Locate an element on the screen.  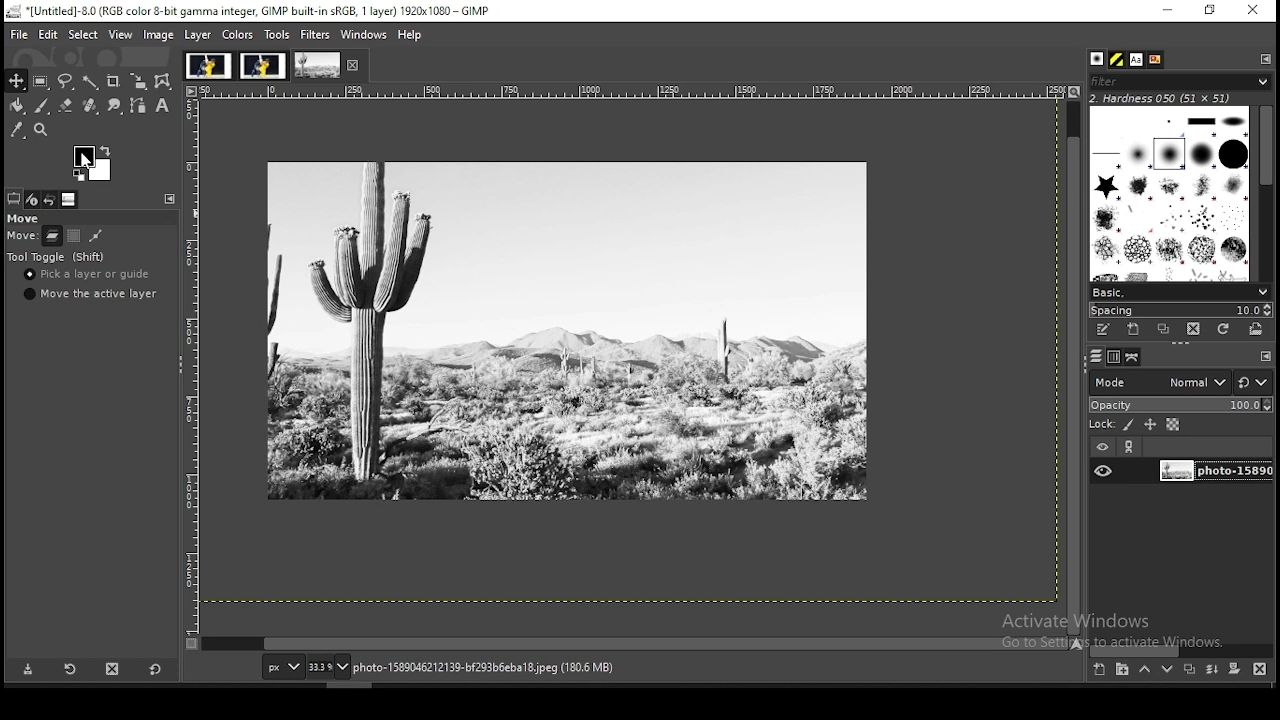
image is located at coordinates (568, 330).